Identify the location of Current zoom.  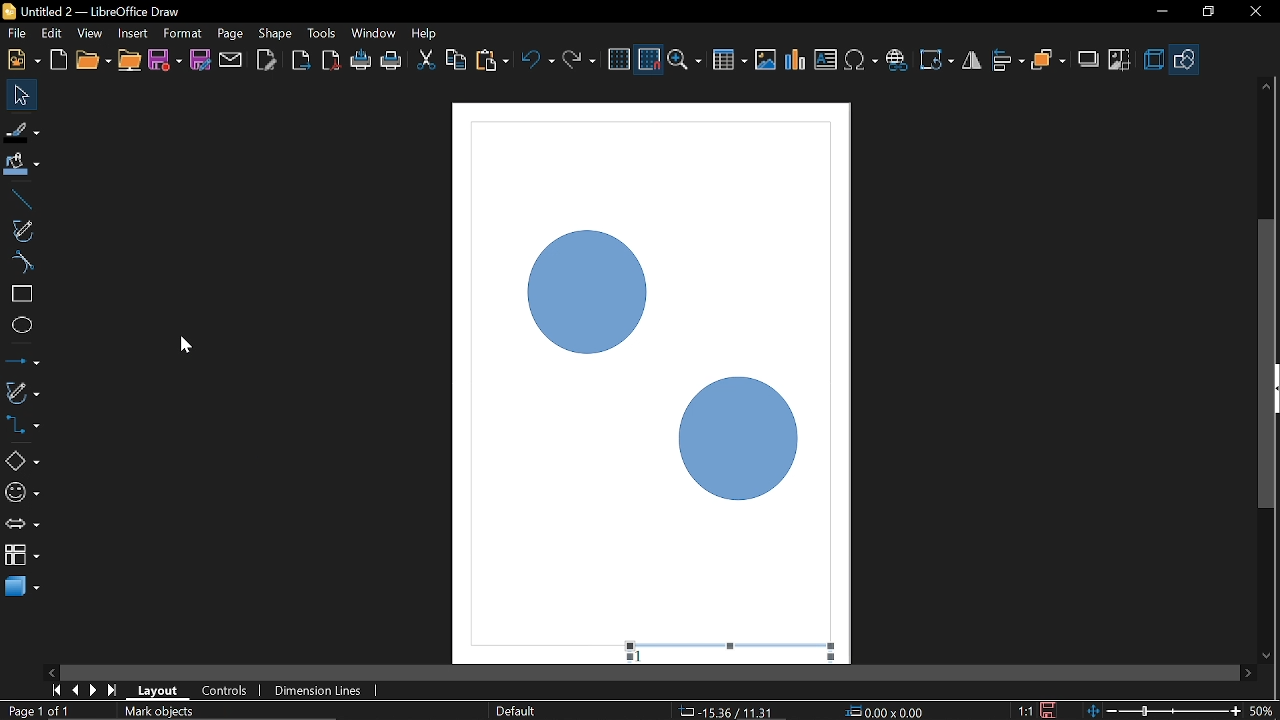
(1262, 710).